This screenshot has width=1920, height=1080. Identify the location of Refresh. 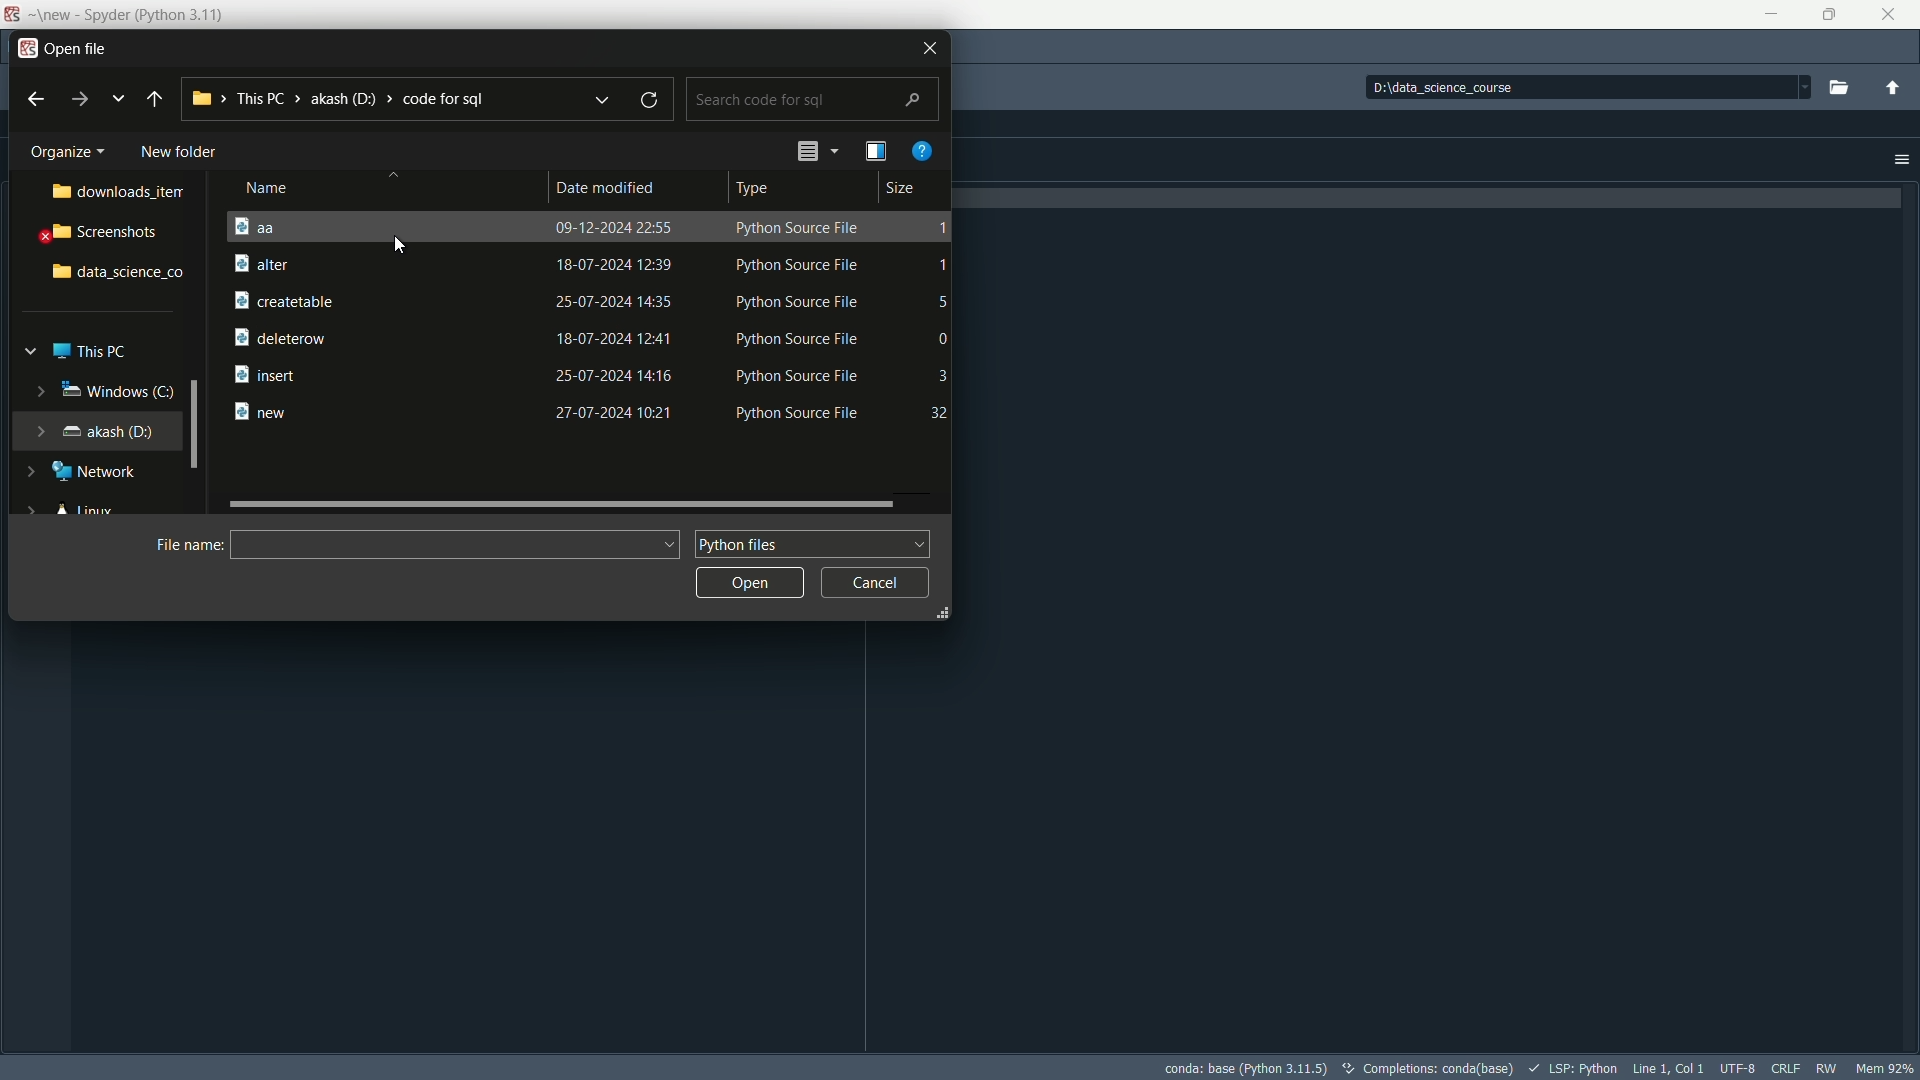
(649, 100).